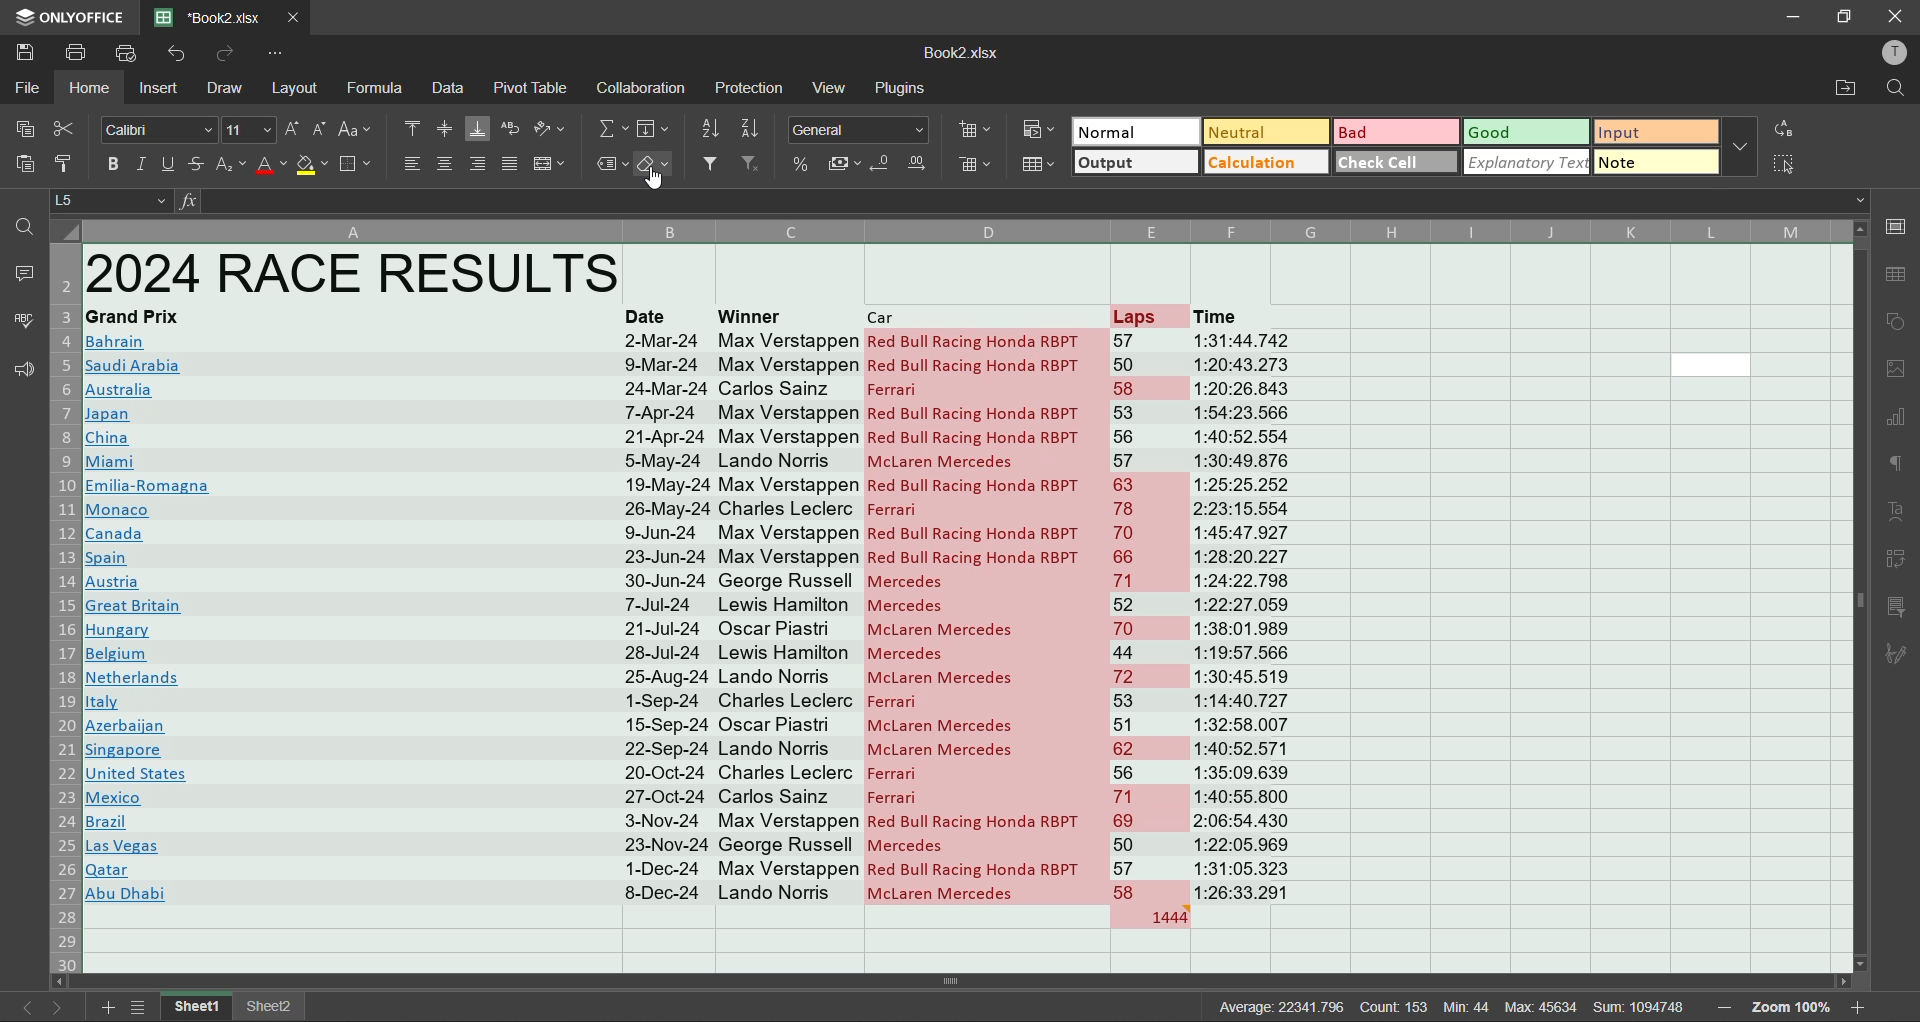 Image resolution: width=1920 pixels, height=1022 pixels. What do you see at coordinates (299, 88) in the screenshot?
I see `layout` at bounding box center [299, 88].